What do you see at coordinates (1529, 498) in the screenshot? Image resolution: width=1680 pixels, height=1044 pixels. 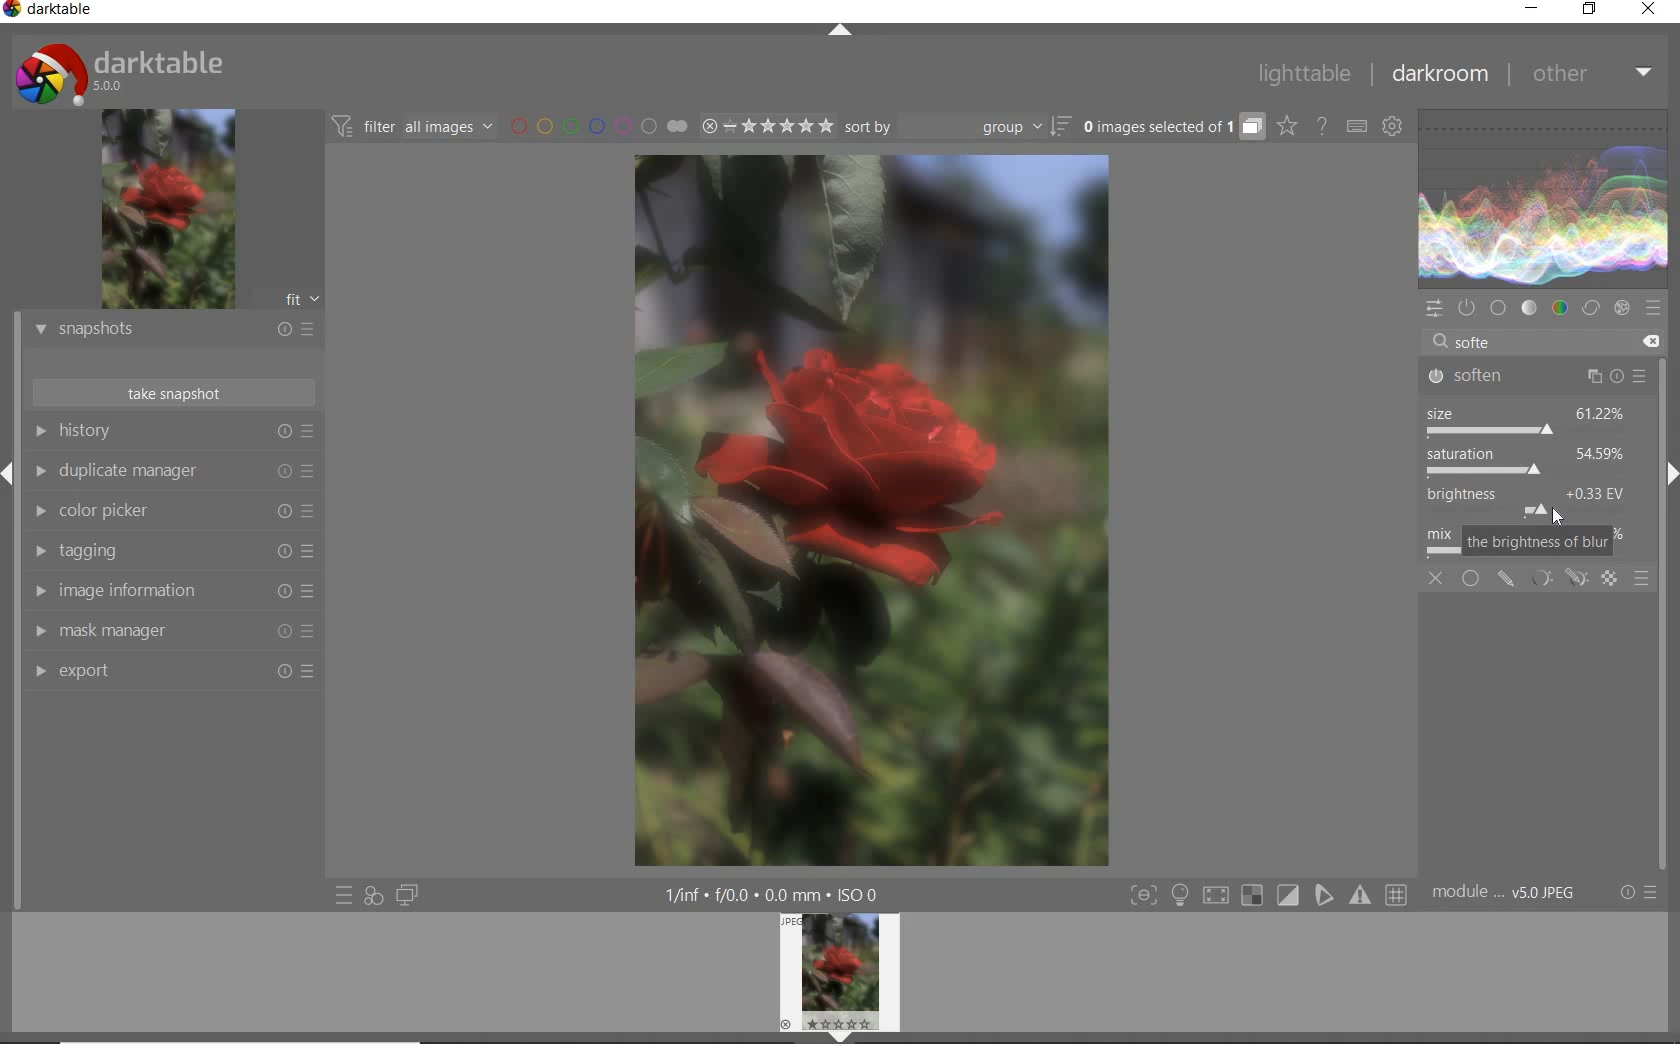 I see `brightness` at bounding box center [1529, 498].